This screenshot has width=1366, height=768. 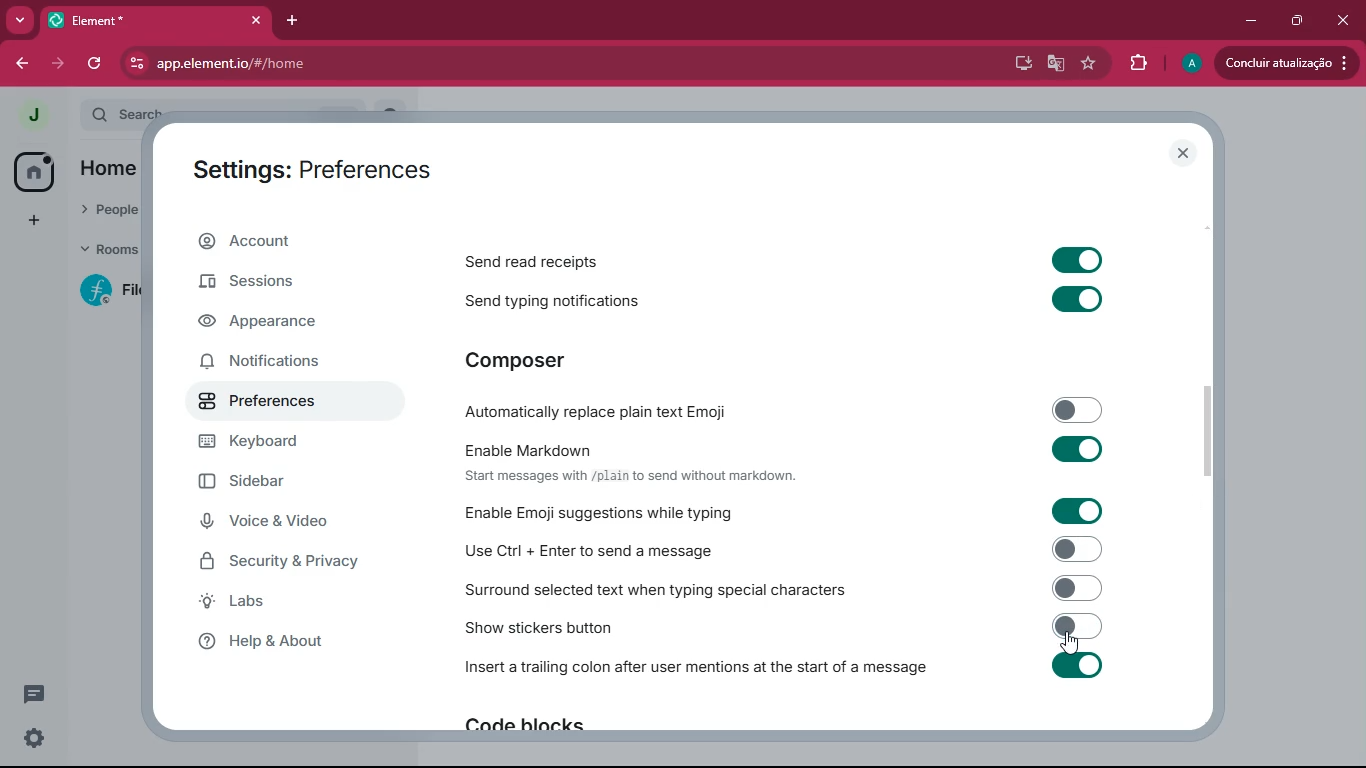 I want to click on composer , so click(x=528, y=361).